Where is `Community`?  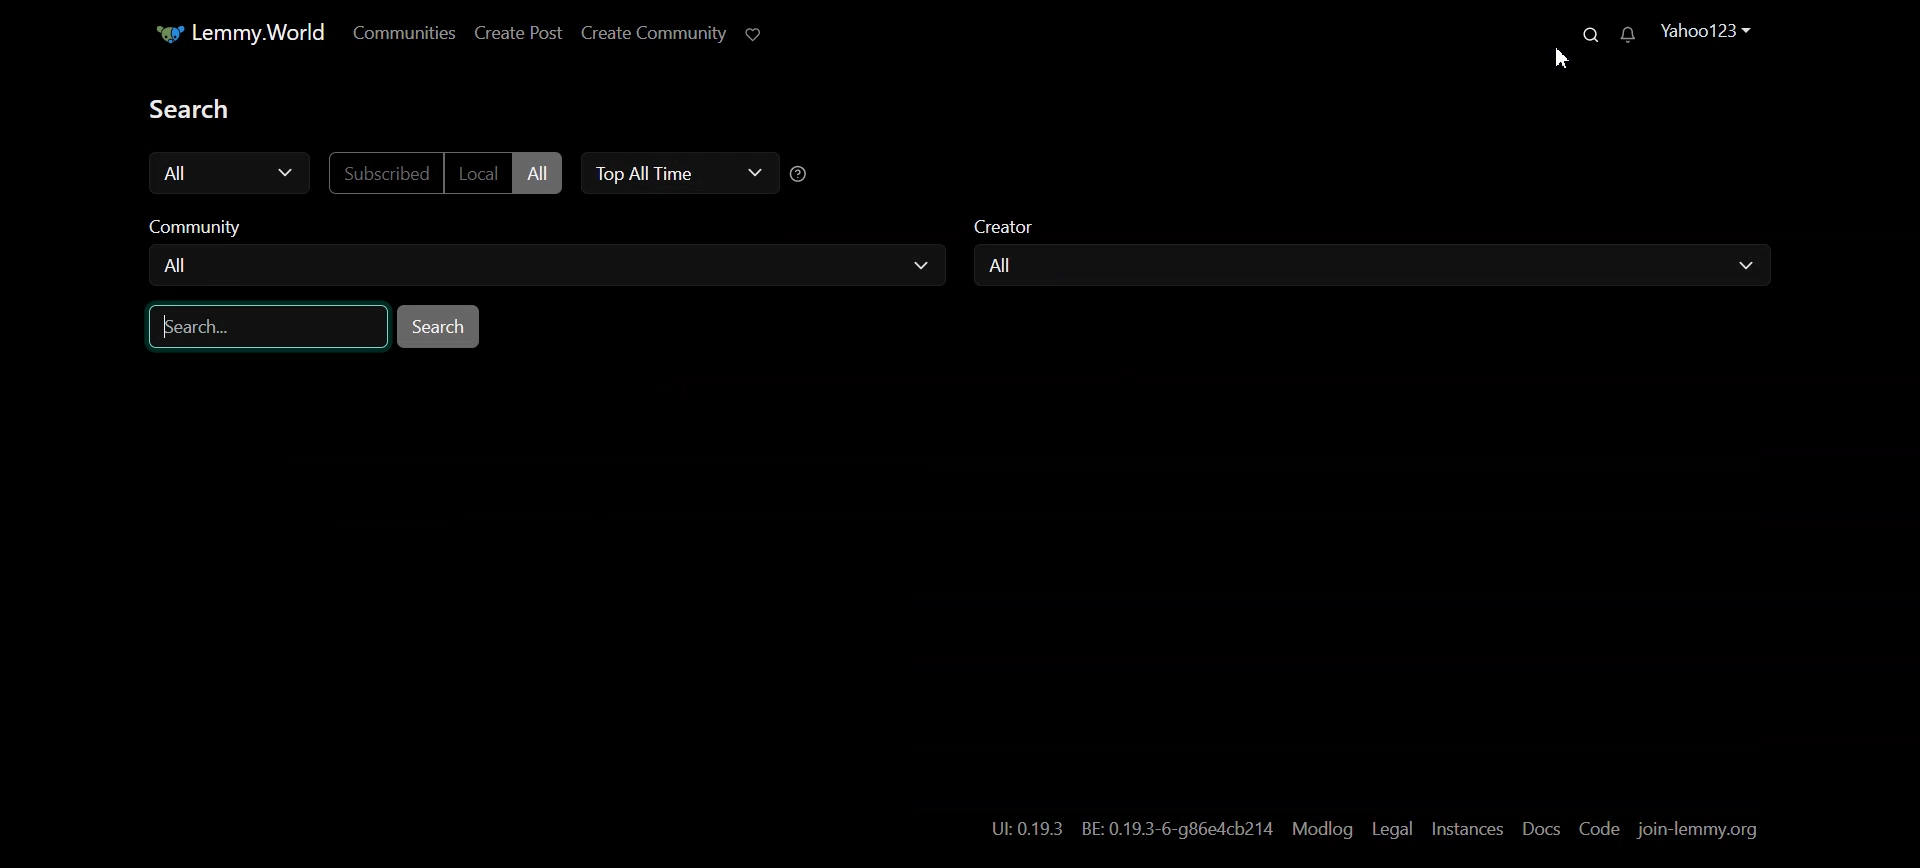
Community is located at coordinates (210, 226).